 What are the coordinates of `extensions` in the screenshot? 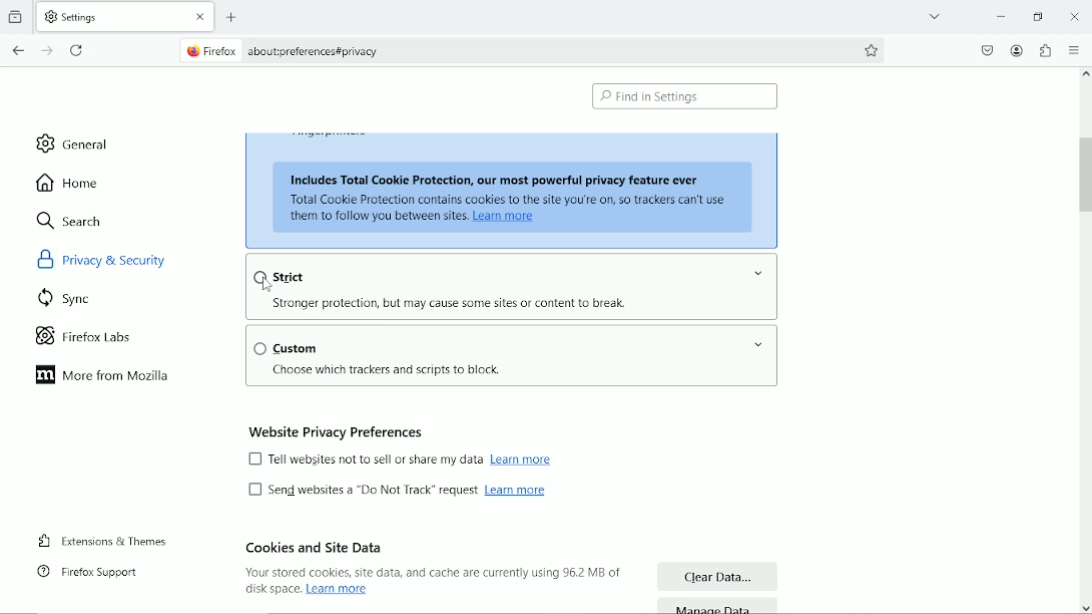 It's located at (1046, 51).